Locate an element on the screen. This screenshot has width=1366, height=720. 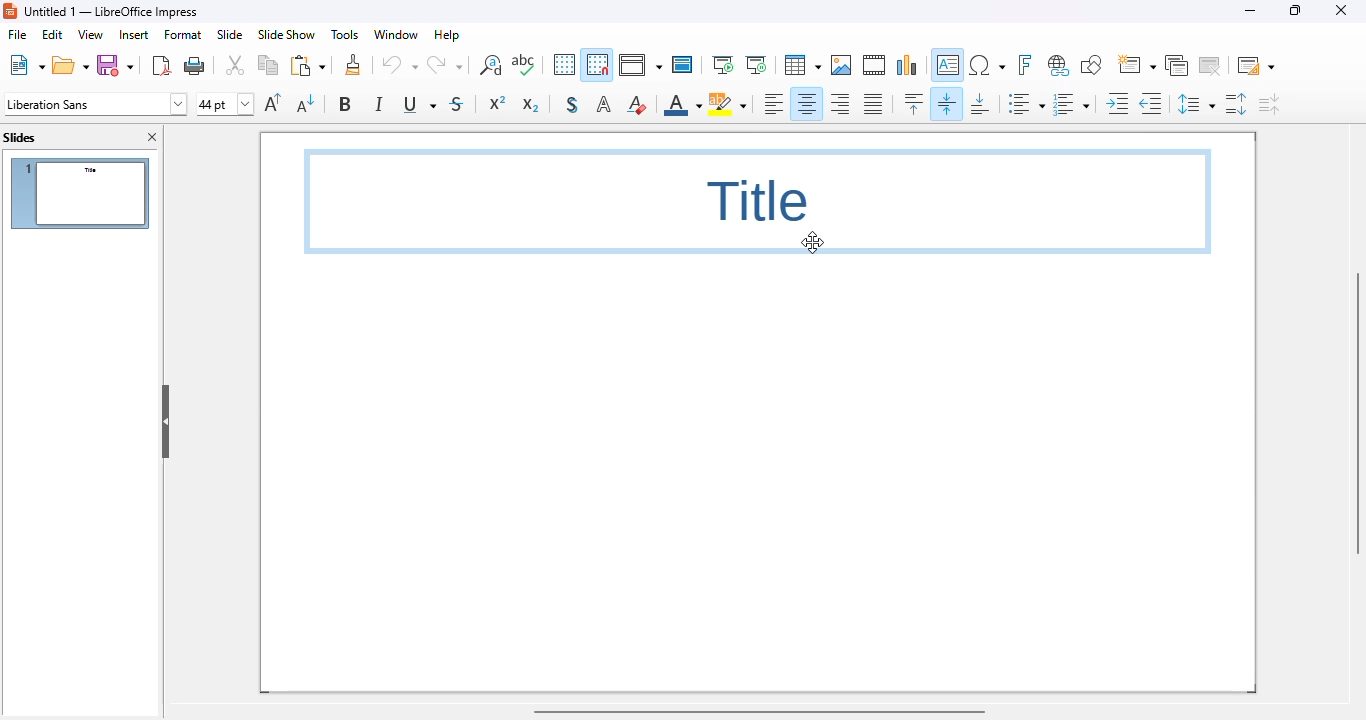
strikethrough is located at coordinates (458, 103).